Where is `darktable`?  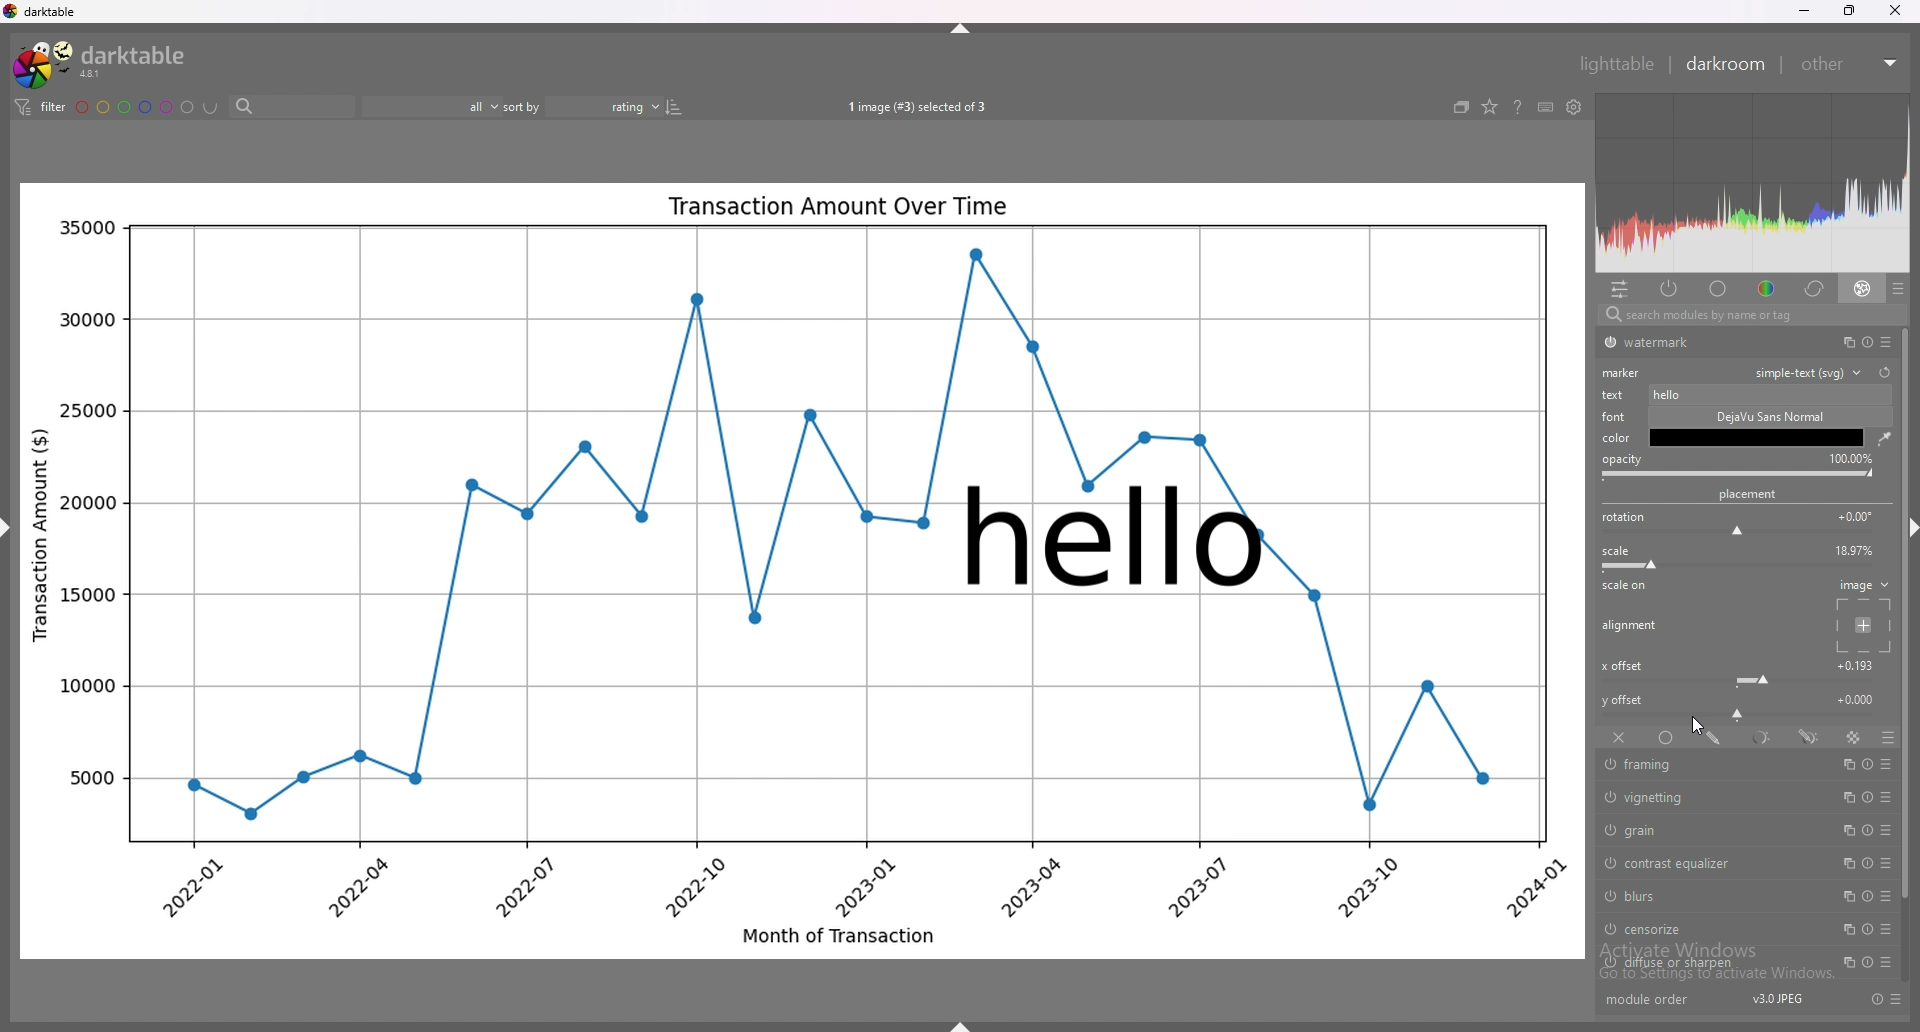
darktable is located at coordinates (100, 63).